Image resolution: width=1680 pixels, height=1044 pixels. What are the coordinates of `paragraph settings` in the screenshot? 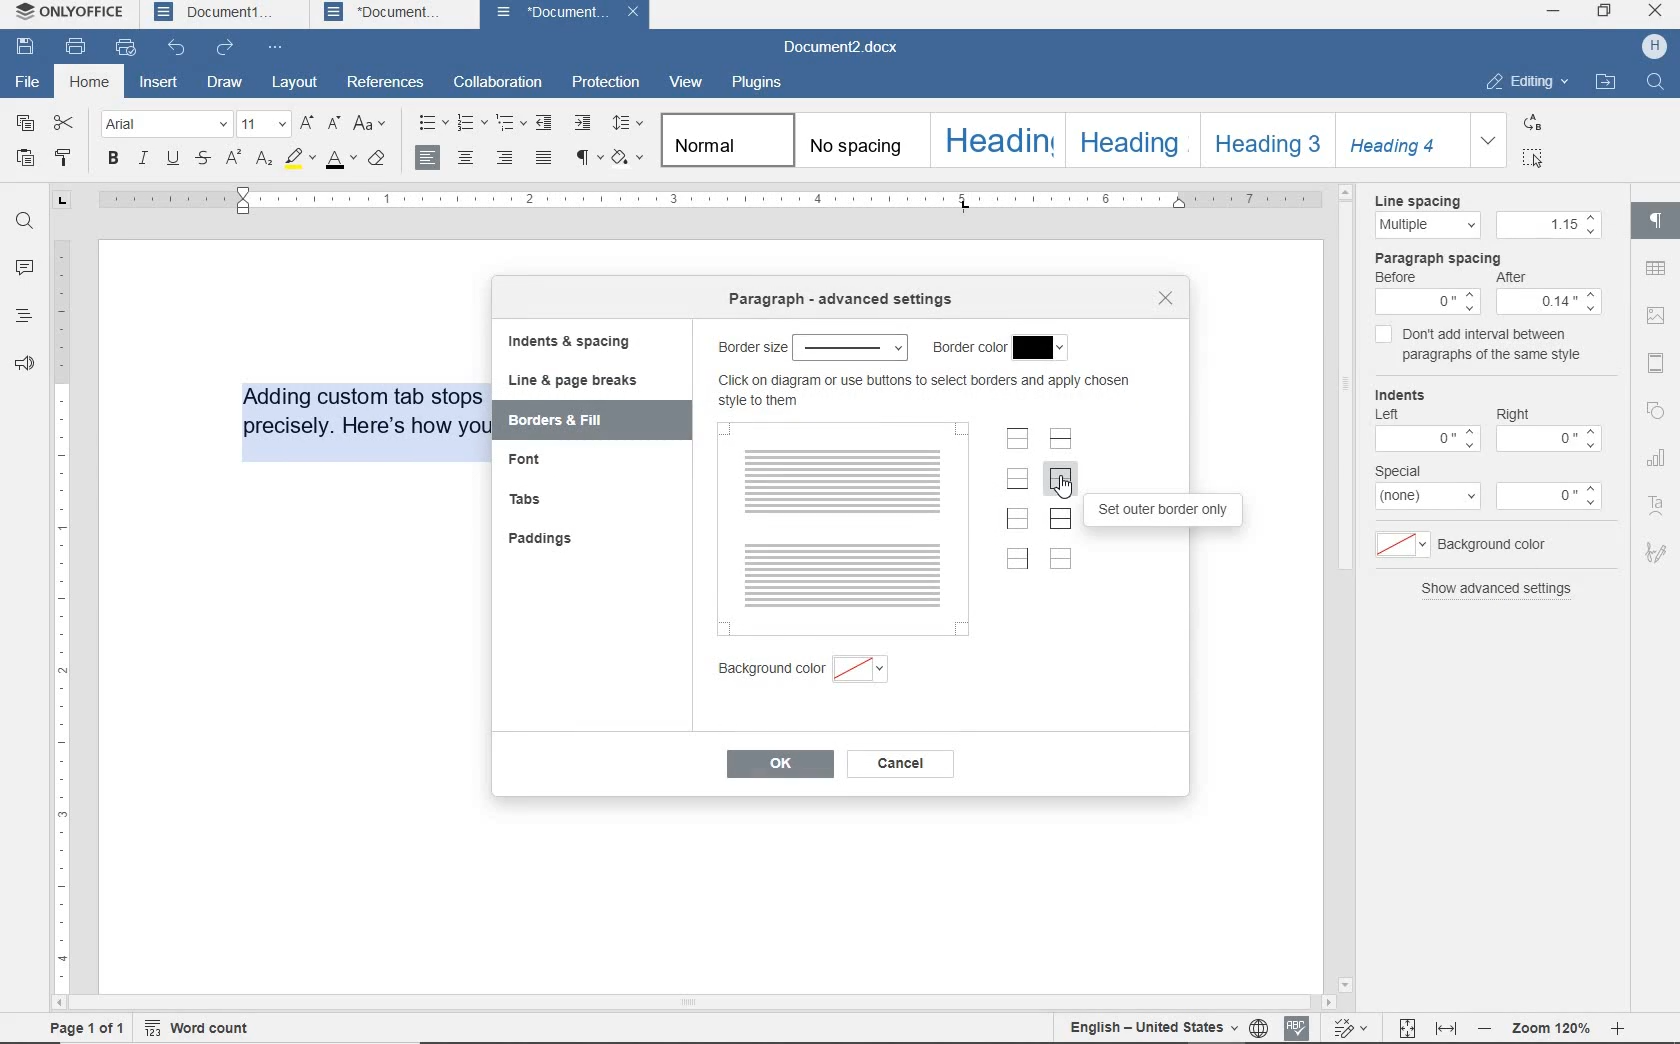 It's located at (1657, 220).